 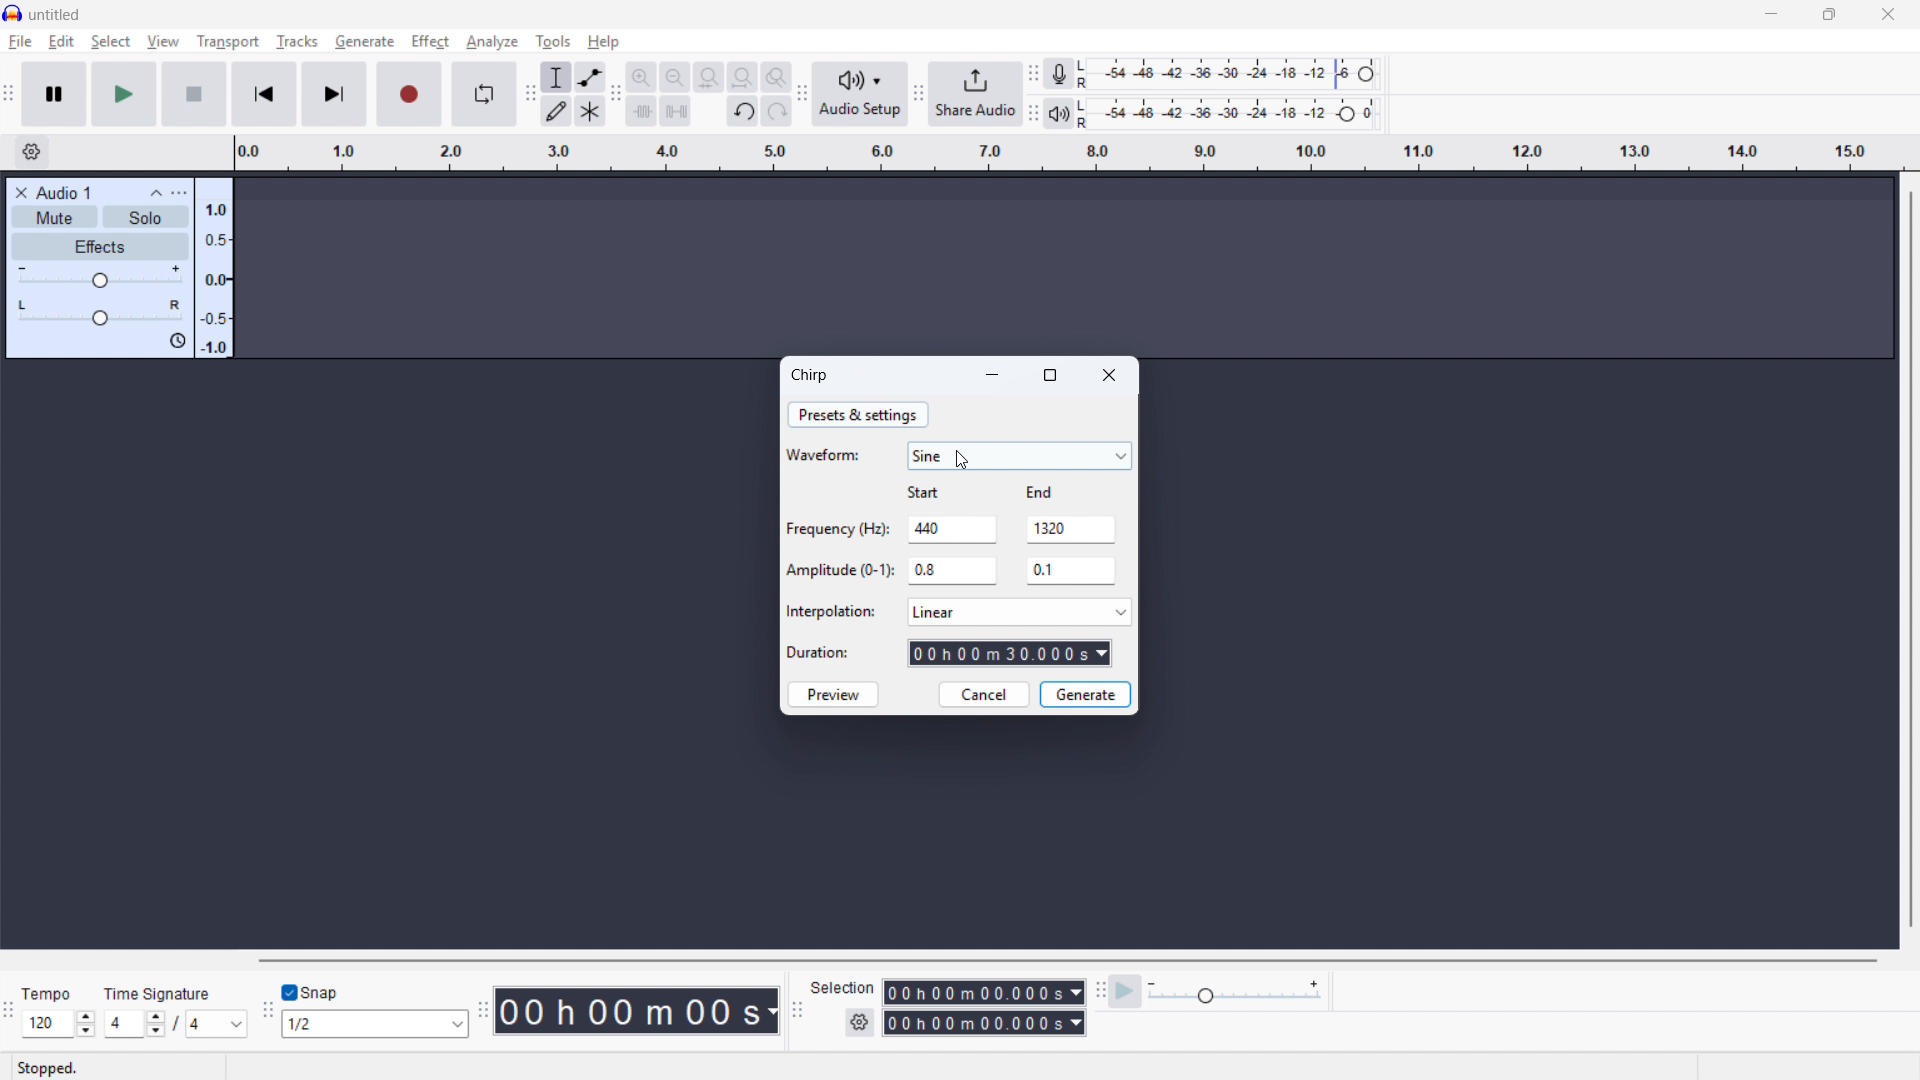 I want to click on Cursor, so click(x=962, y=461).